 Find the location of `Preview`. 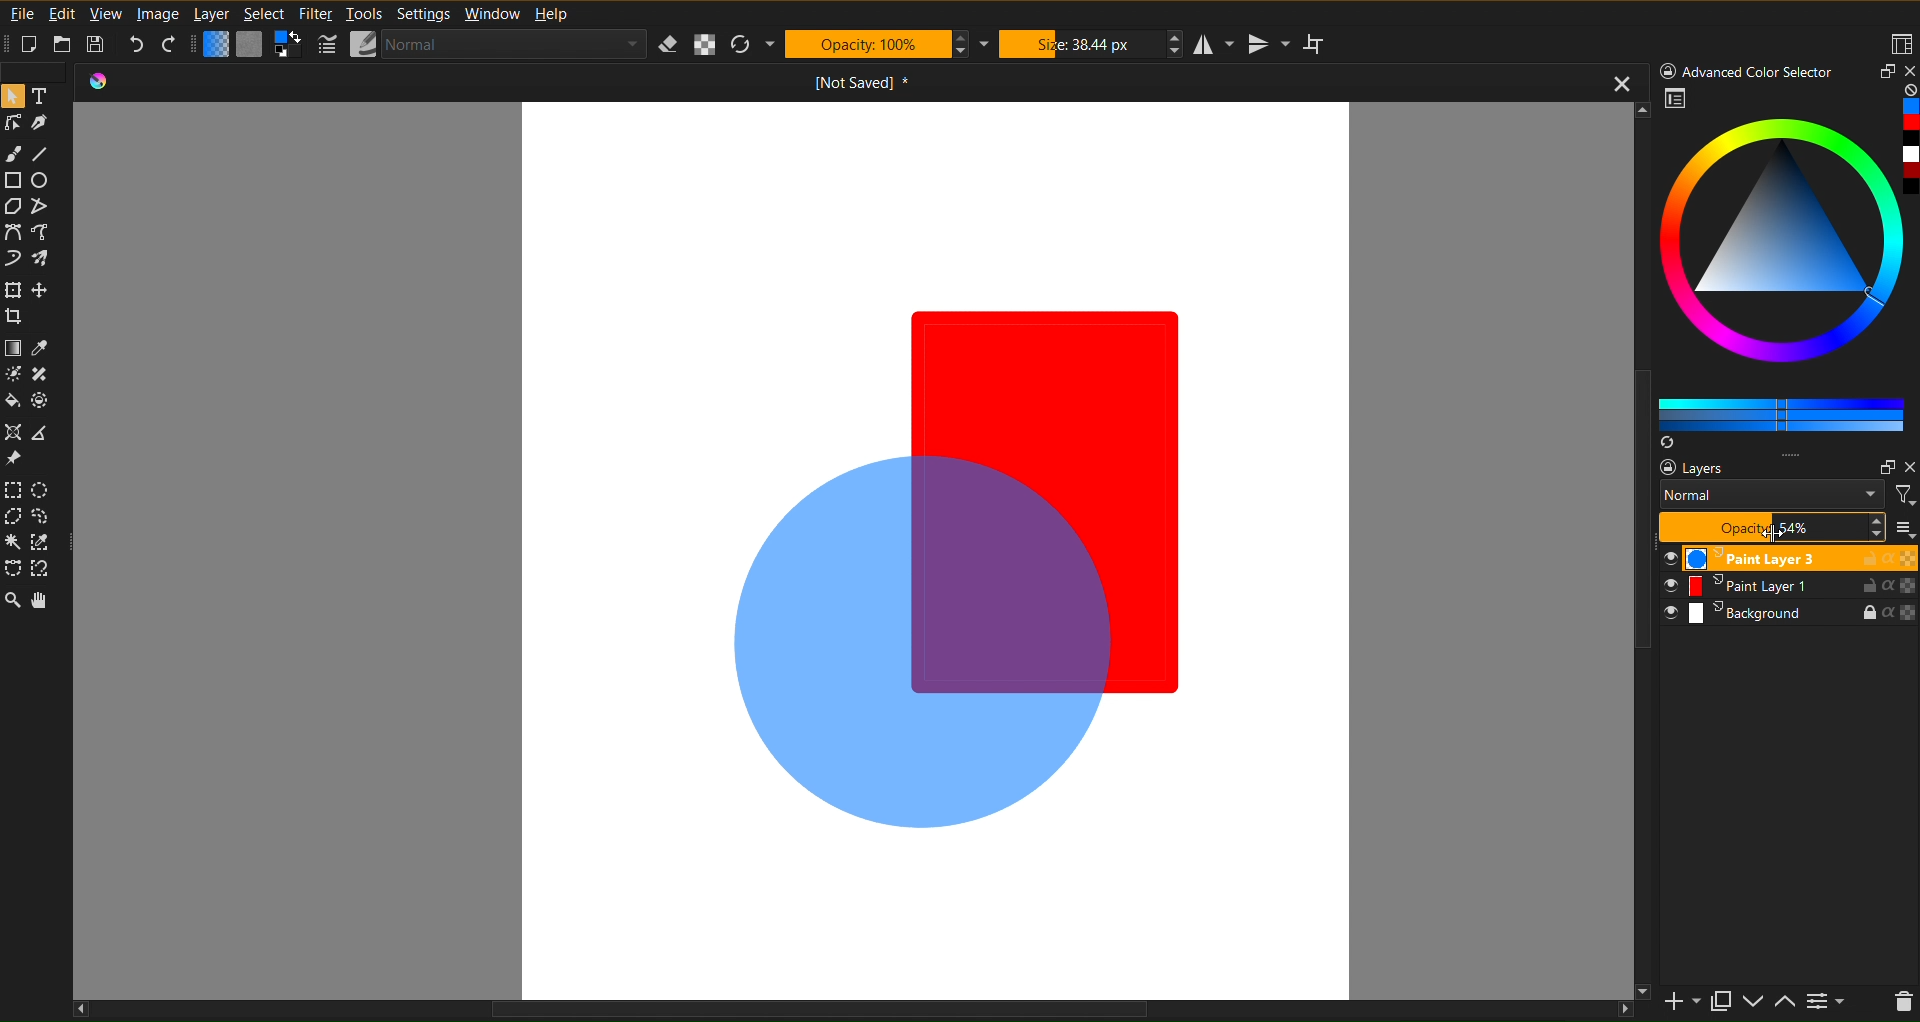

Preview is located at coordinates (1676, 99).